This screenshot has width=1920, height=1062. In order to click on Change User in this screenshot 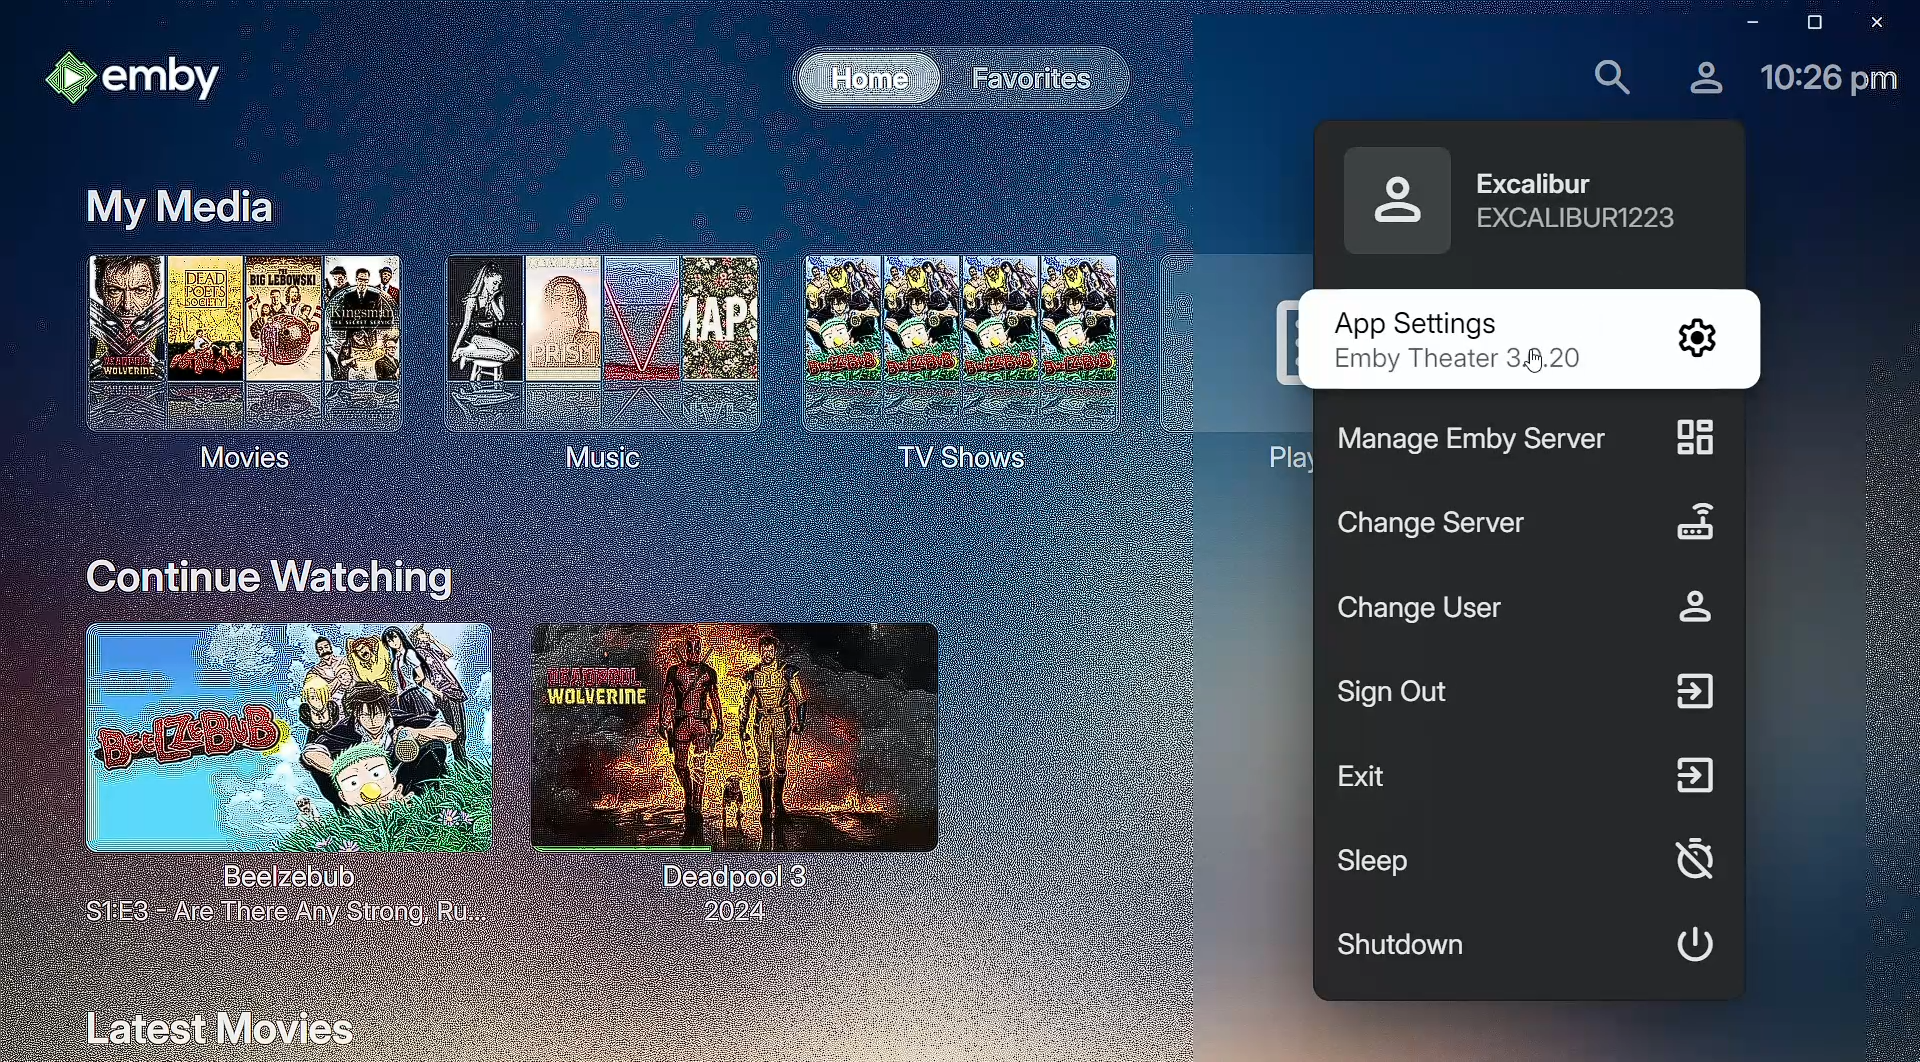, I will do `click(1534, 609)`.